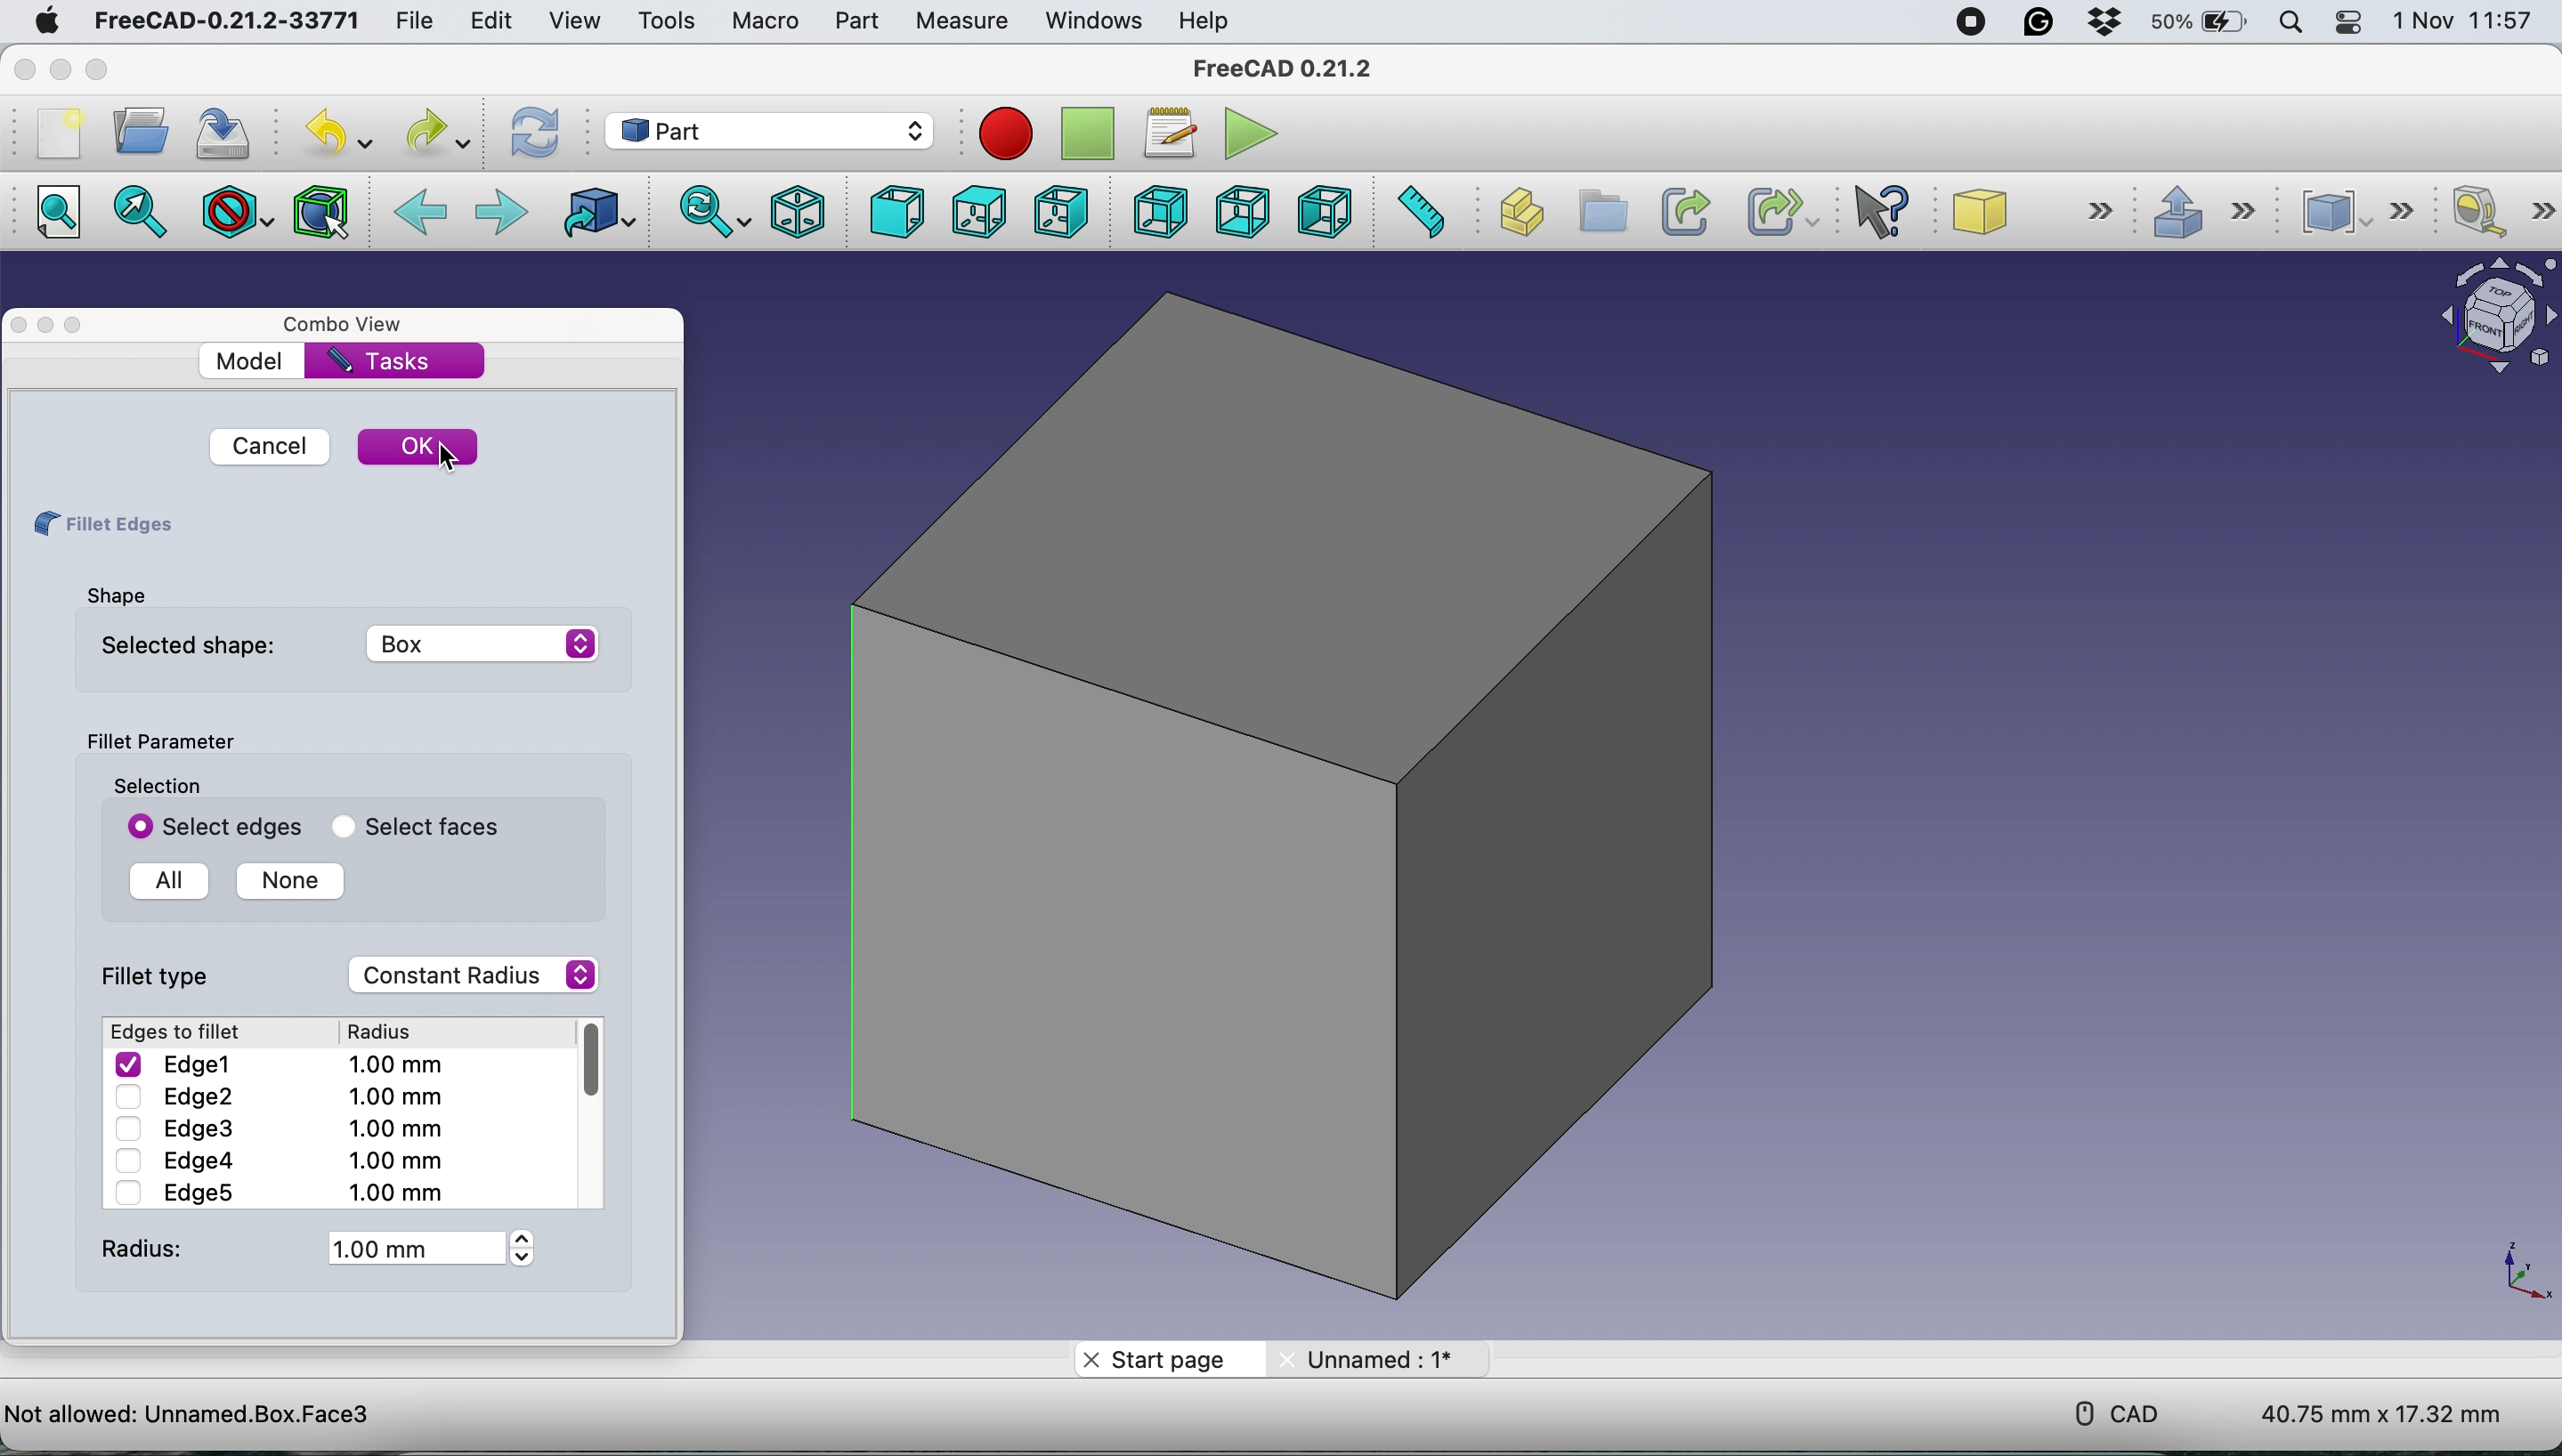 The image size is (2562, 1456). What do you see at coordinates (2196, 208) in the screenshot?
I see `extrude` at bounding box center [2196, 208].